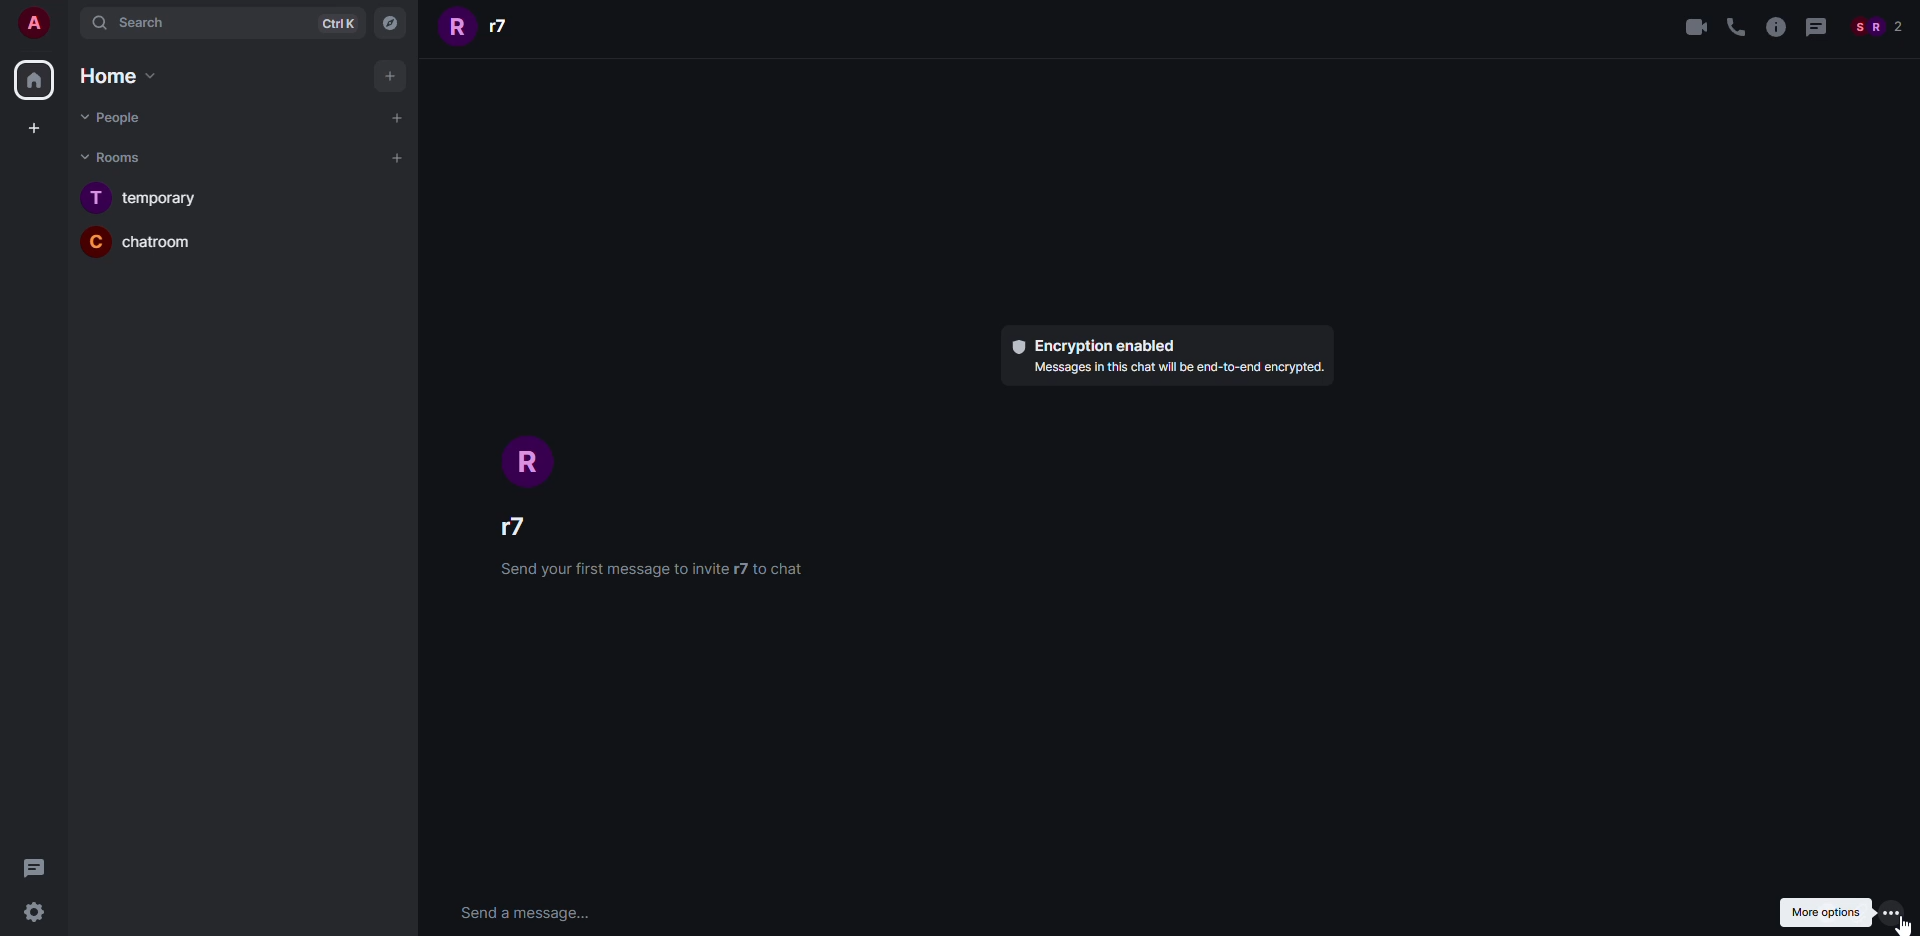 This screenshot has width=1920, height=936. Describe the element at coordinates (110, 116) in the screenshot. I see `Poeple` at that location.